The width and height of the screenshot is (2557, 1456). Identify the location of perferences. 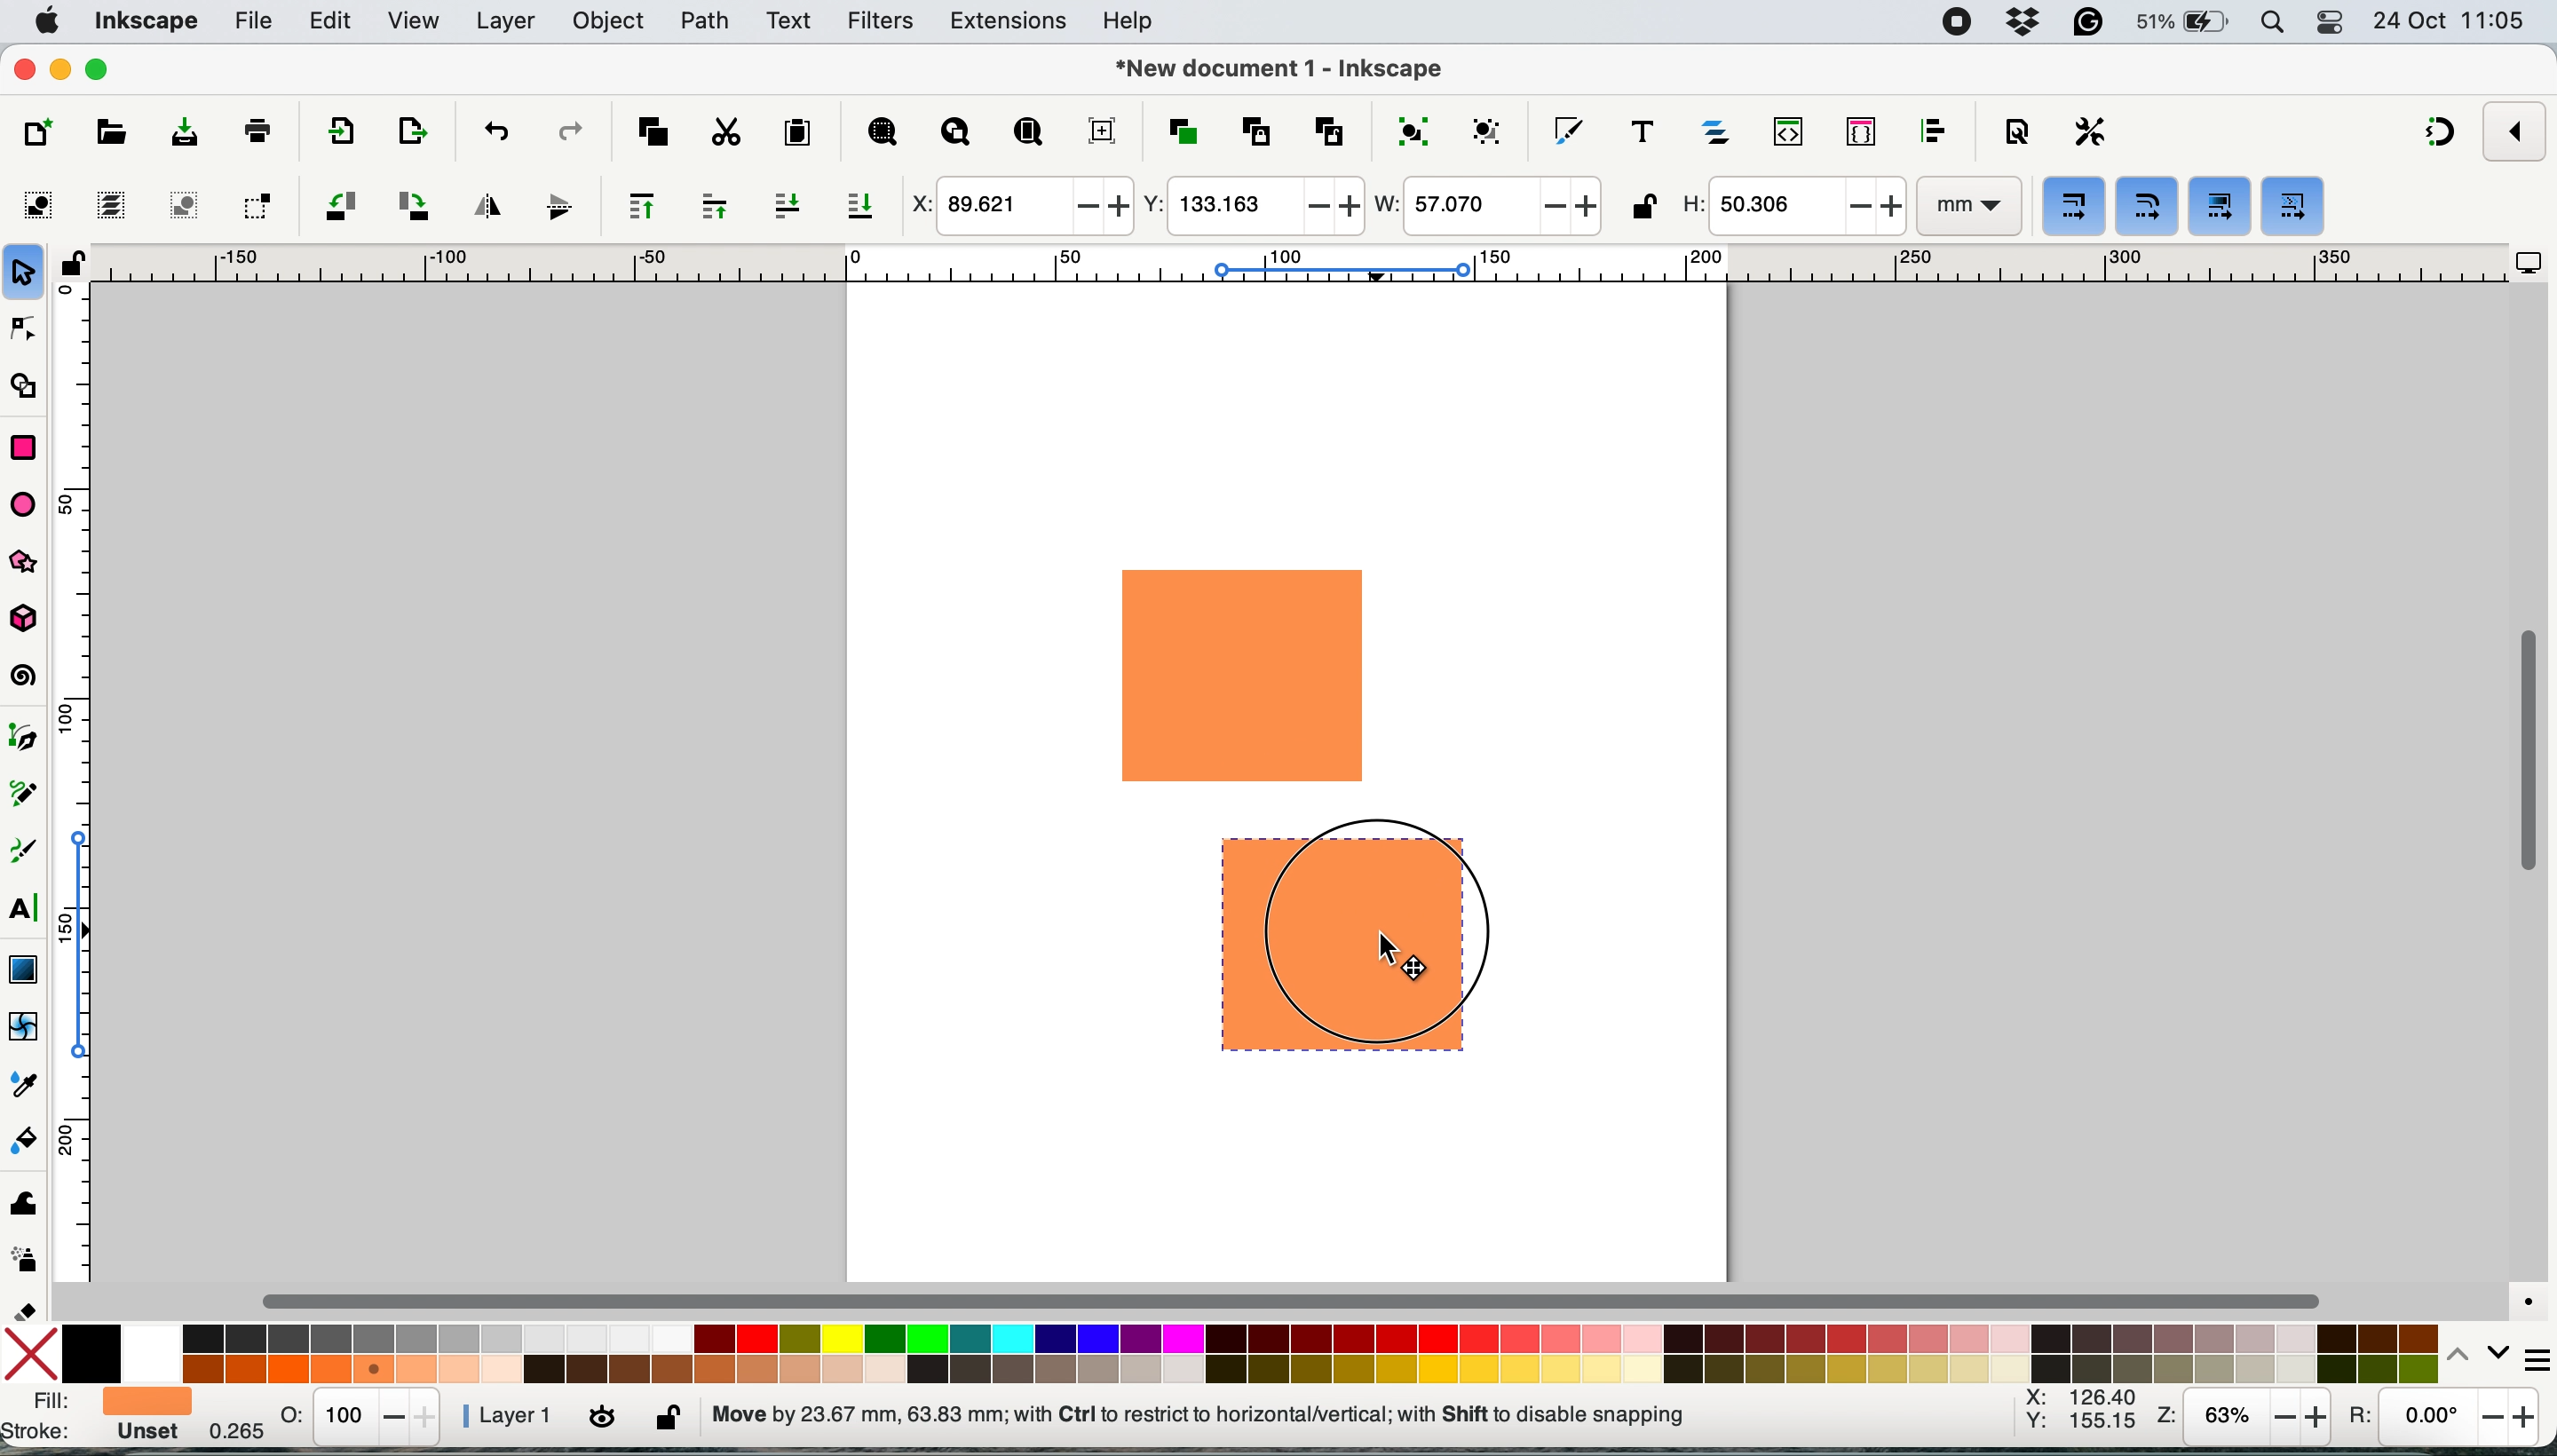
(2091, 131).